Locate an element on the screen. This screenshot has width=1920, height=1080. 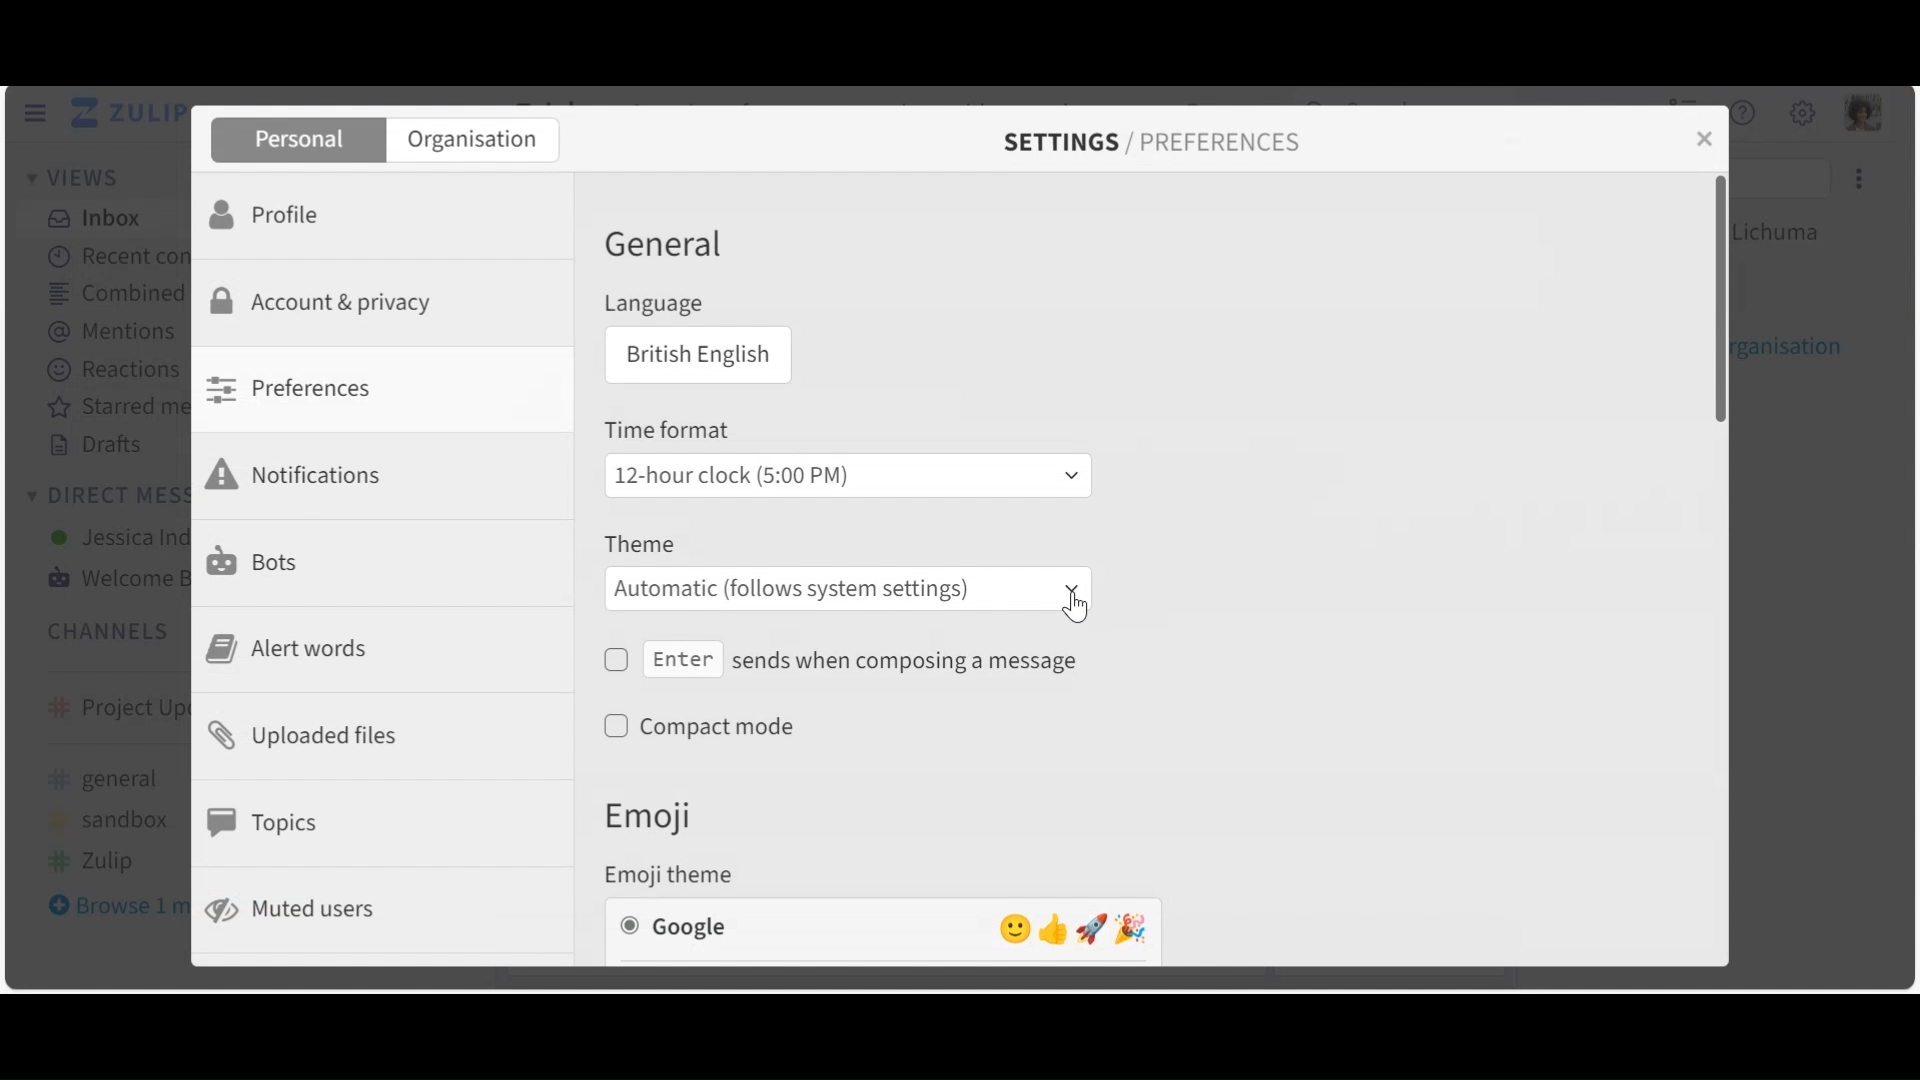
Time Format Dropdown menu is located at coordinates (845, 474).